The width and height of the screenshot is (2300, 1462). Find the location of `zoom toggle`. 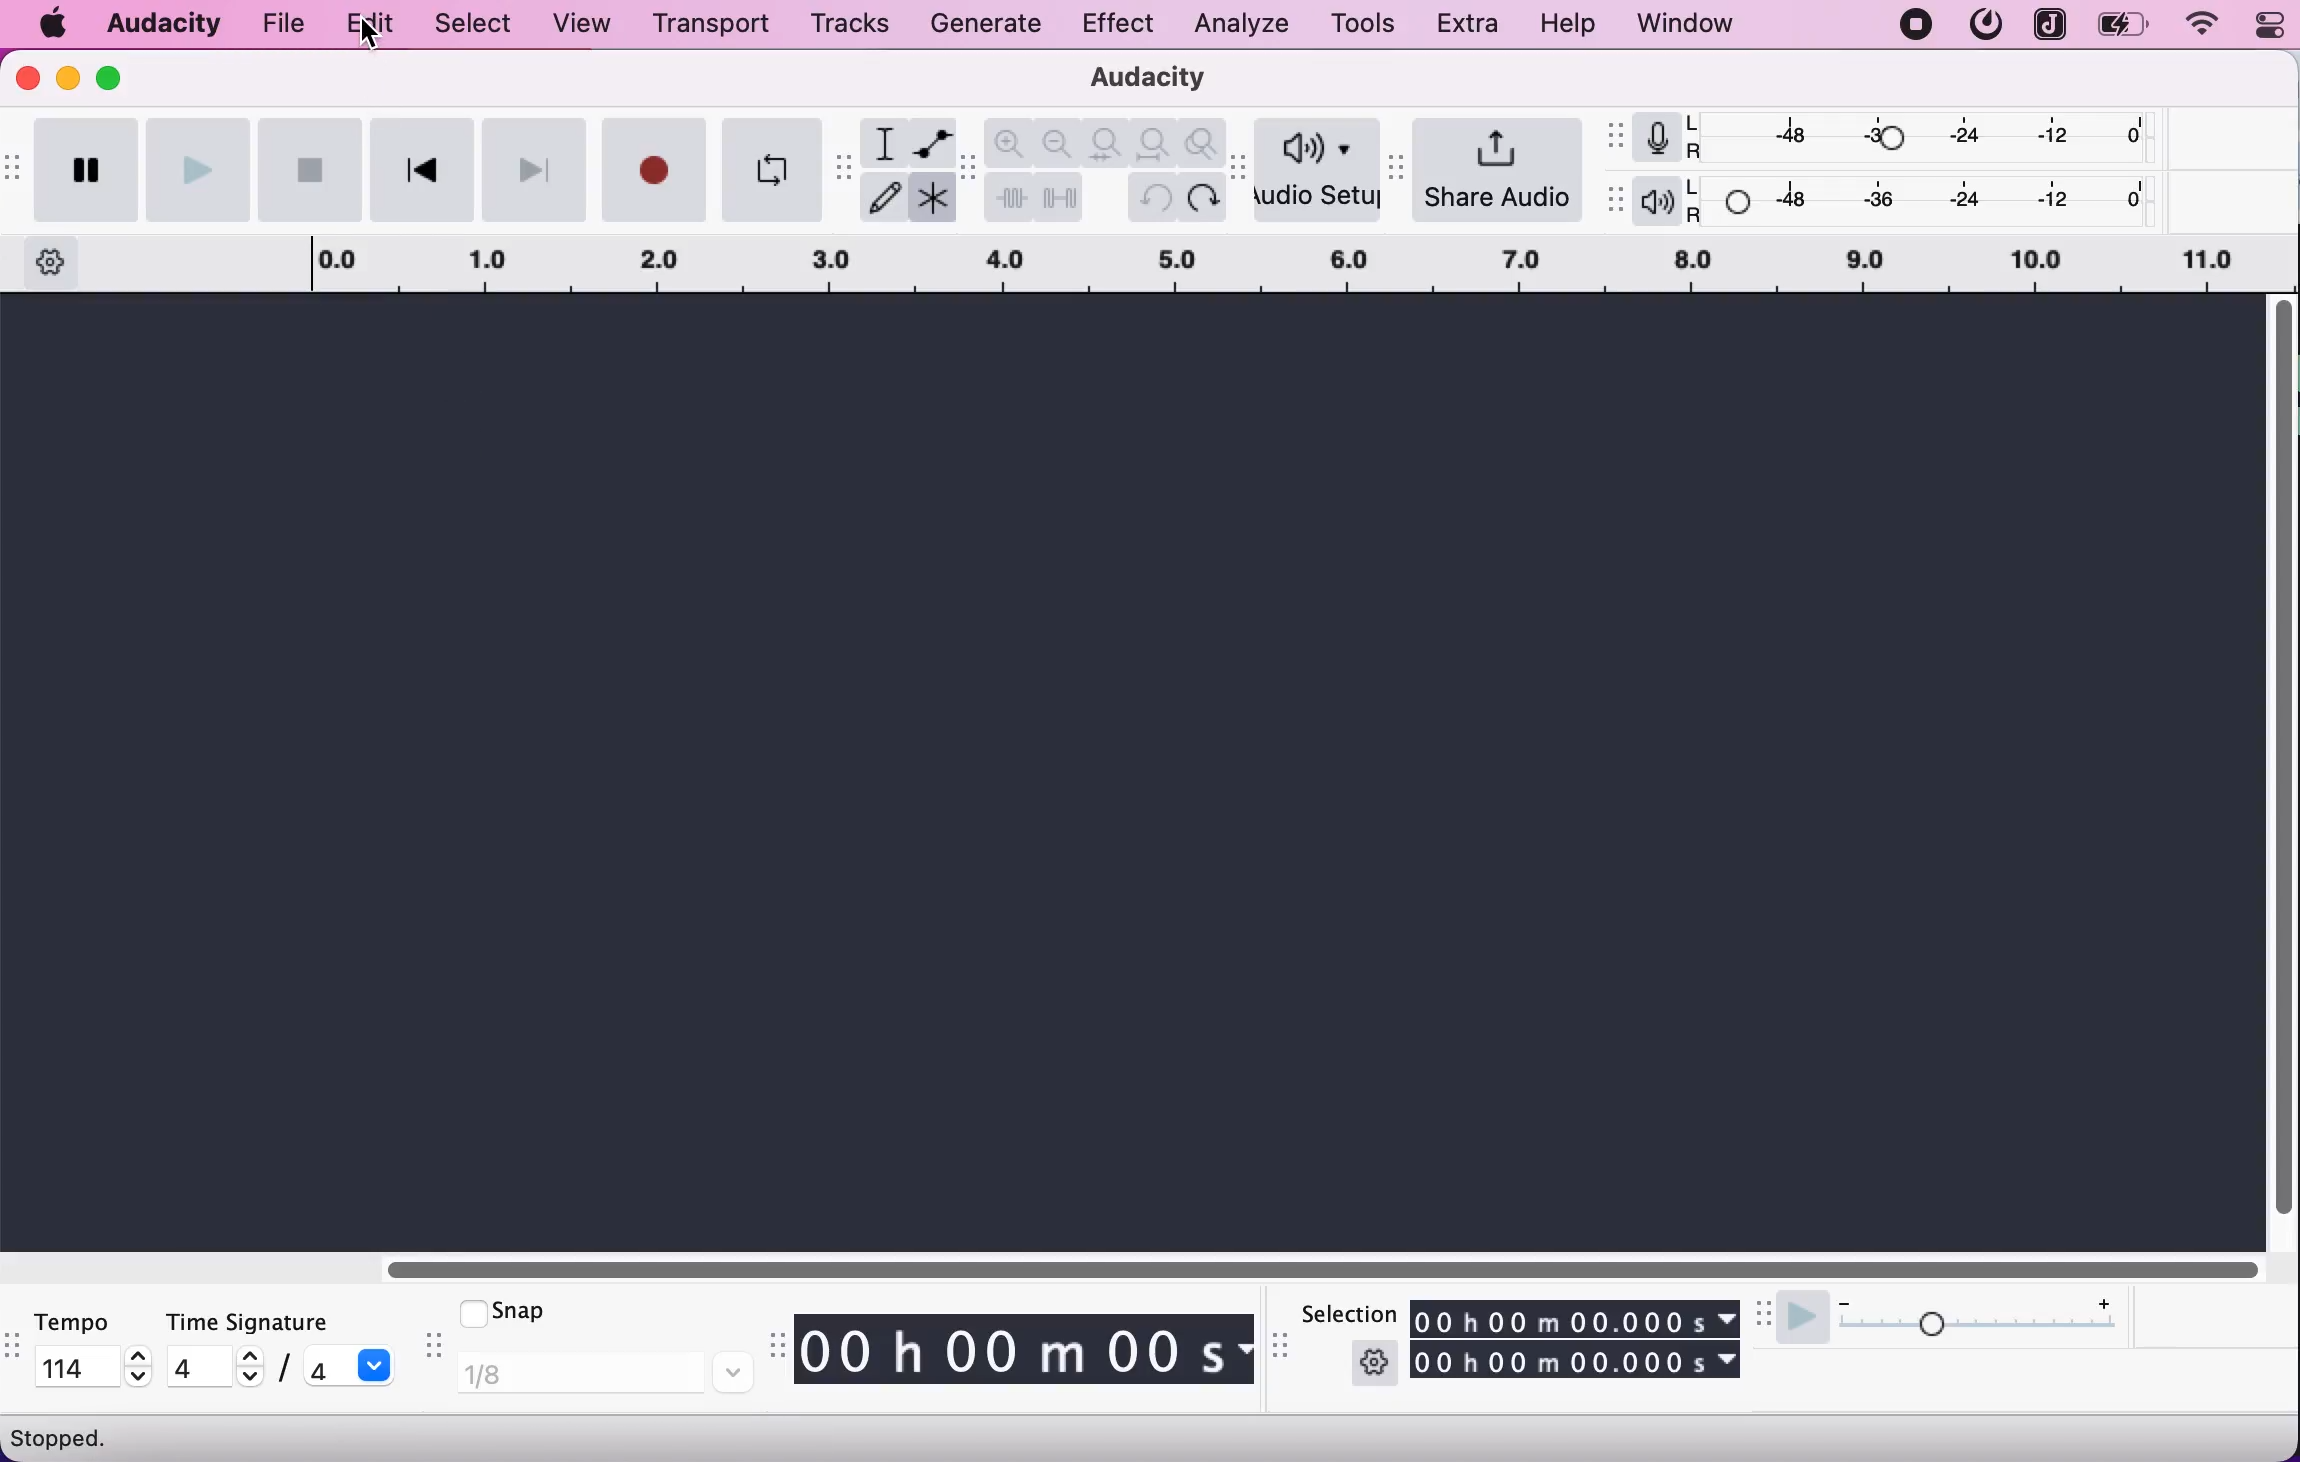

zoom toggle is located at coordinates (1200, 145).